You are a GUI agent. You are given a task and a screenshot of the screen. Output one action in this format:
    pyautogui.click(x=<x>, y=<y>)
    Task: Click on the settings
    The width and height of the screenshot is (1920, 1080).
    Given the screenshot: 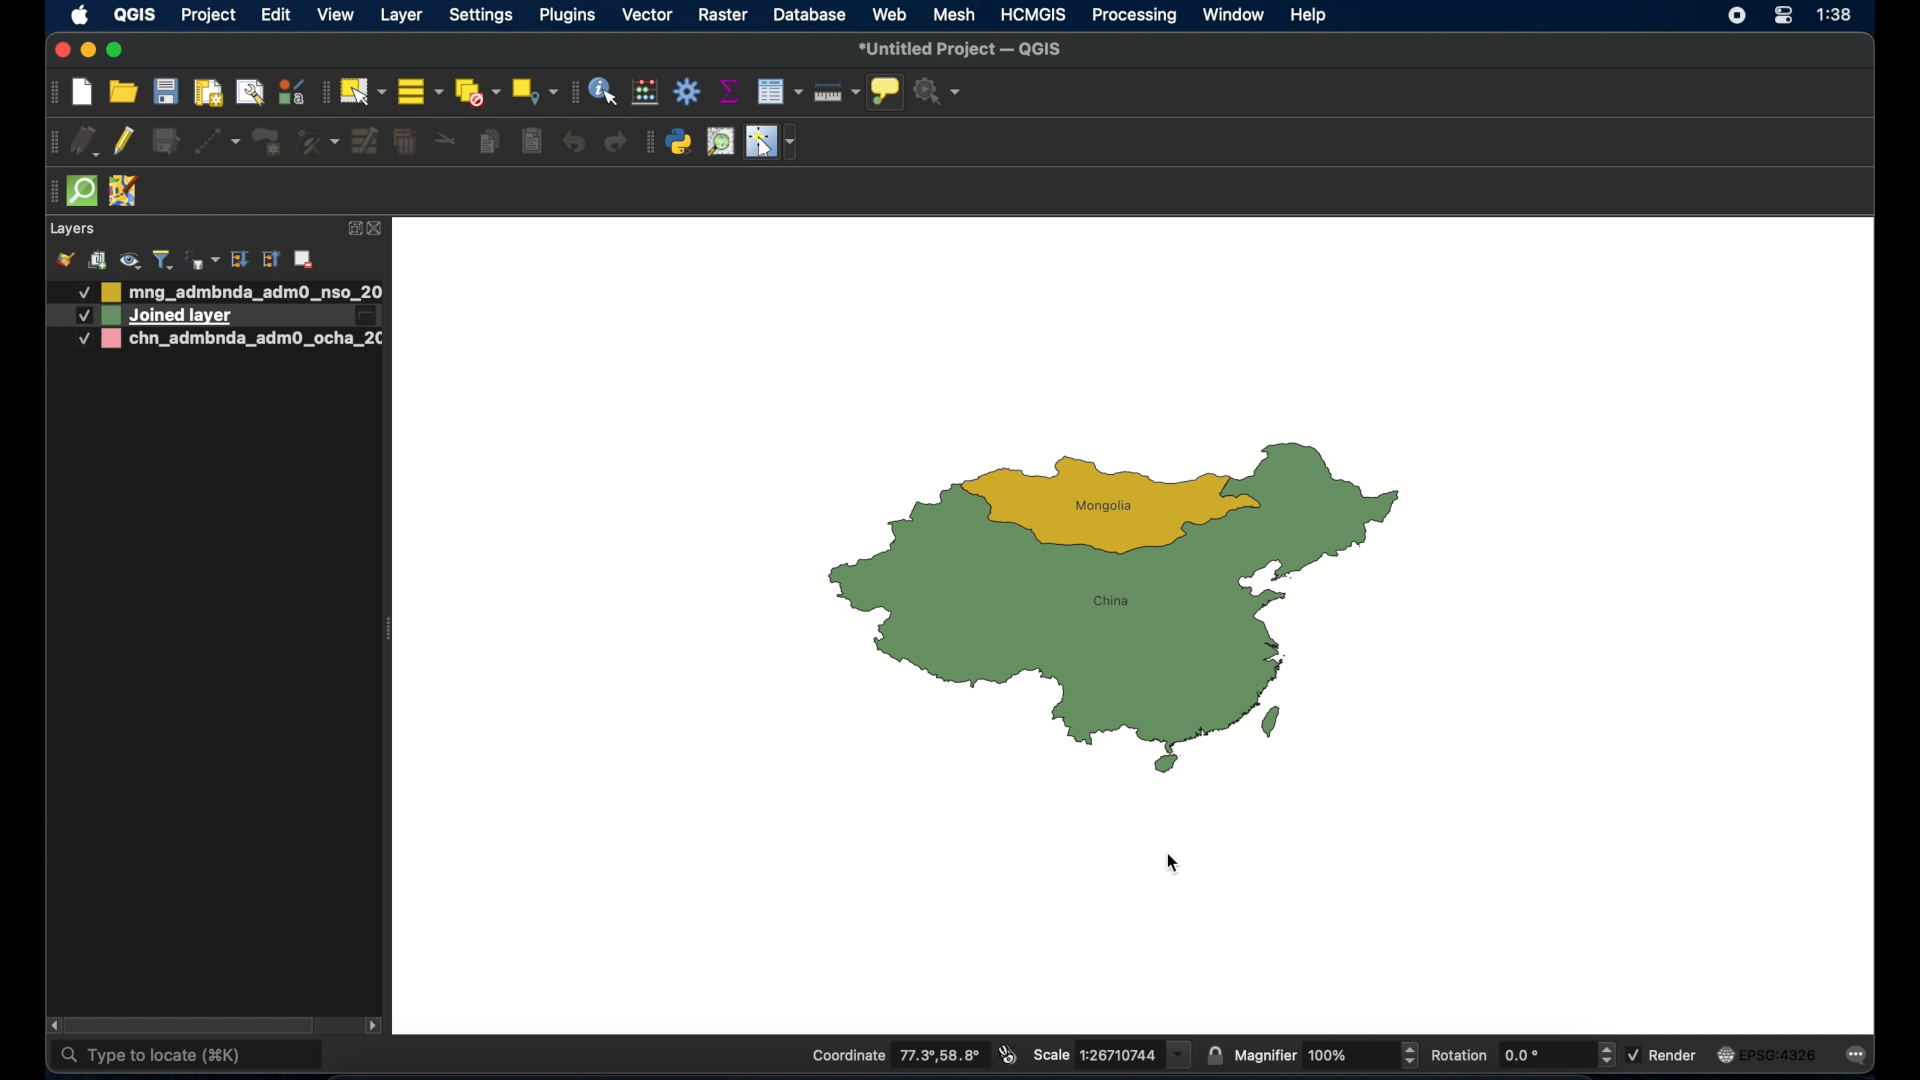 What is the action you would take?
    pyautogui.click(x=483, y=16)
    